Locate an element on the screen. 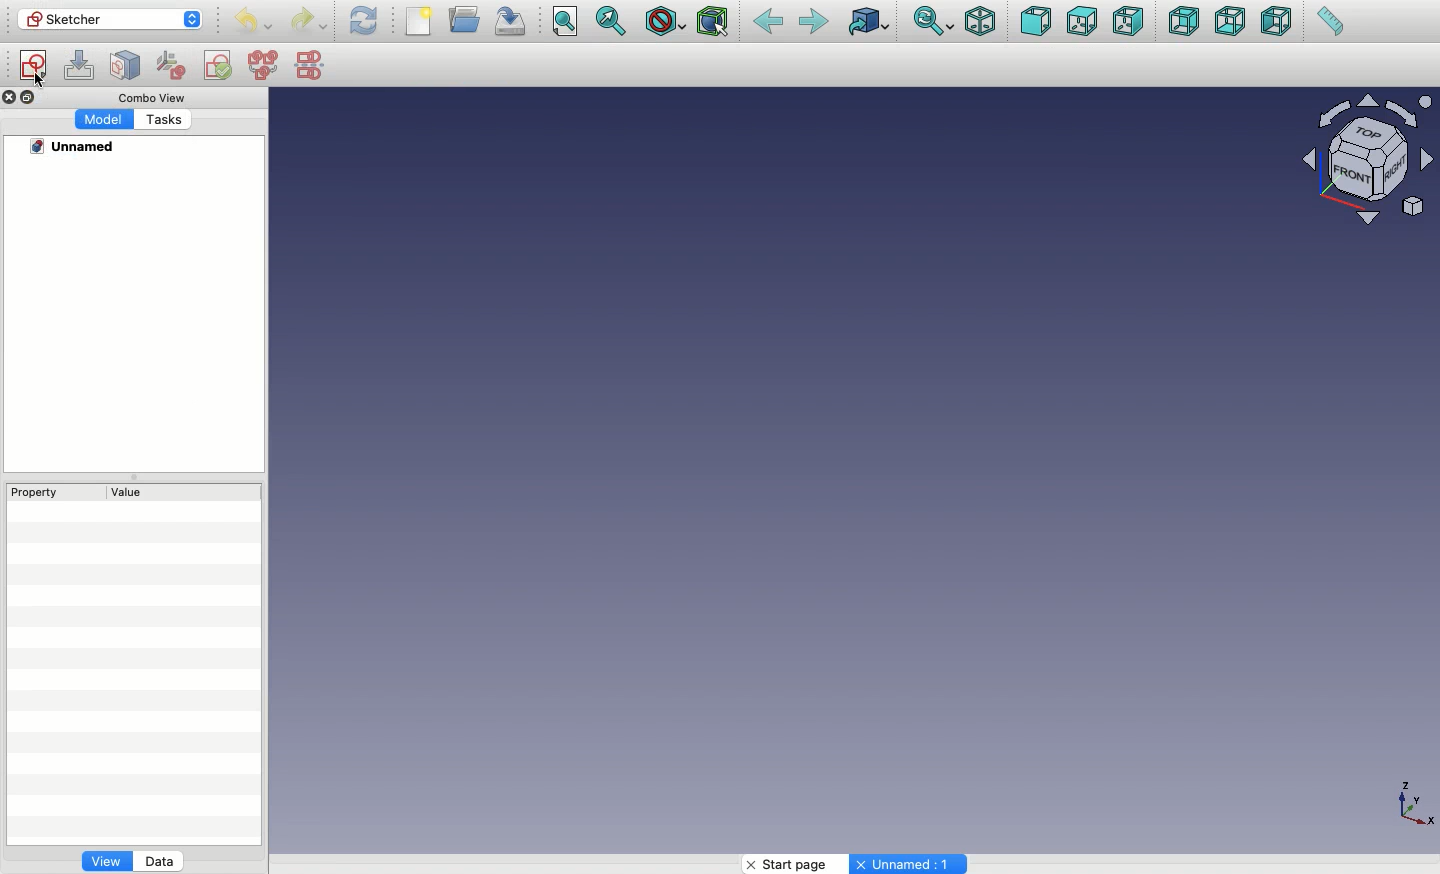 This screenshot has width=1440, height=874. Fit selection is located at coordinates (613, 20).